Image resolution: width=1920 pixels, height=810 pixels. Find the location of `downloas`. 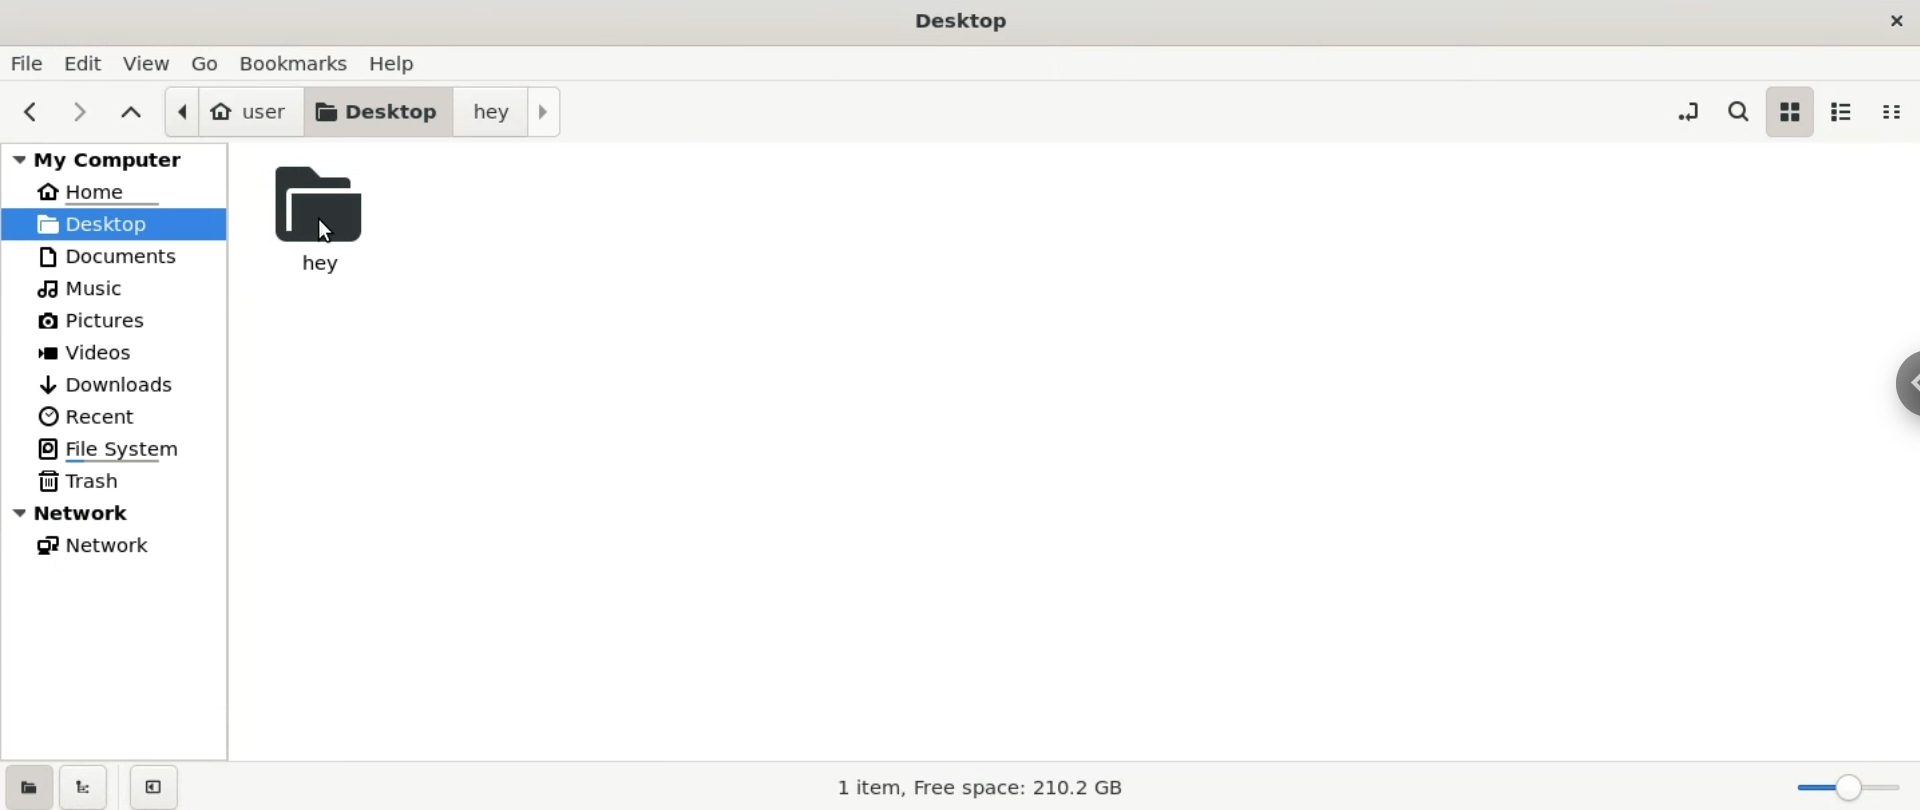

downloas is located at coordinates (115, 384).